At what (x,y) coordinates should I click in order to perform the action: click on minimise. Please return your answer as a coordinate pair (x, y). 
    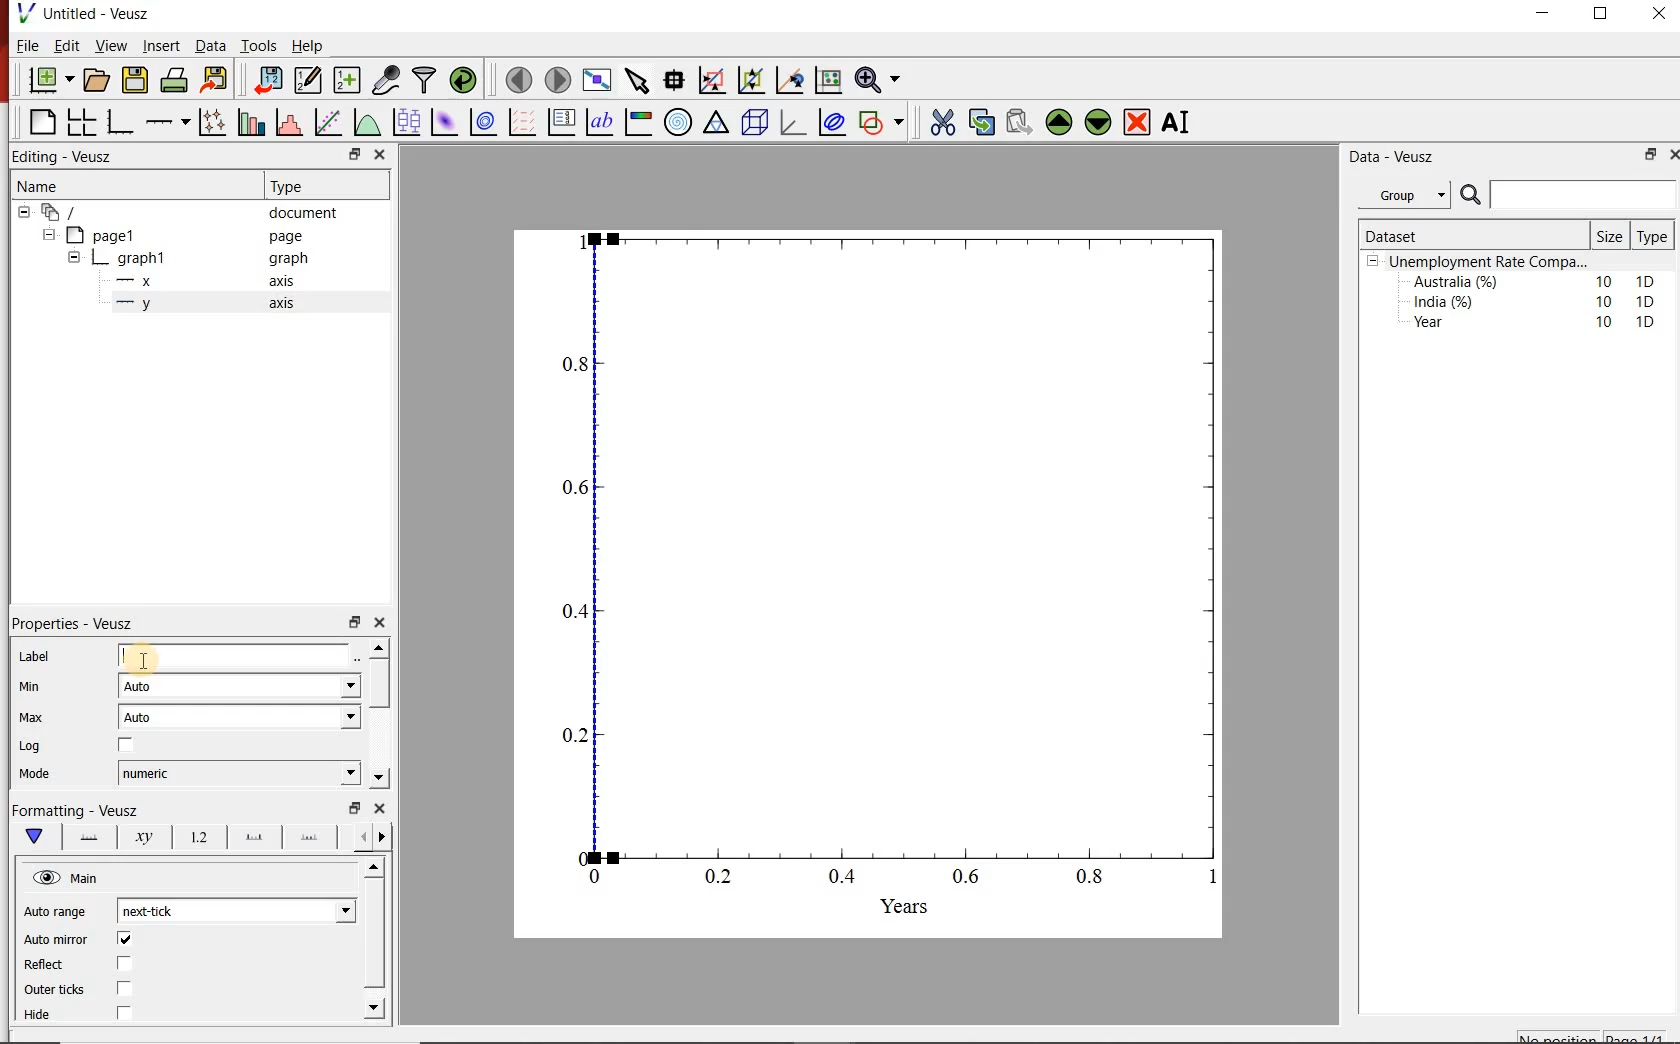
    Looking at the image, I should click on (355, 806).